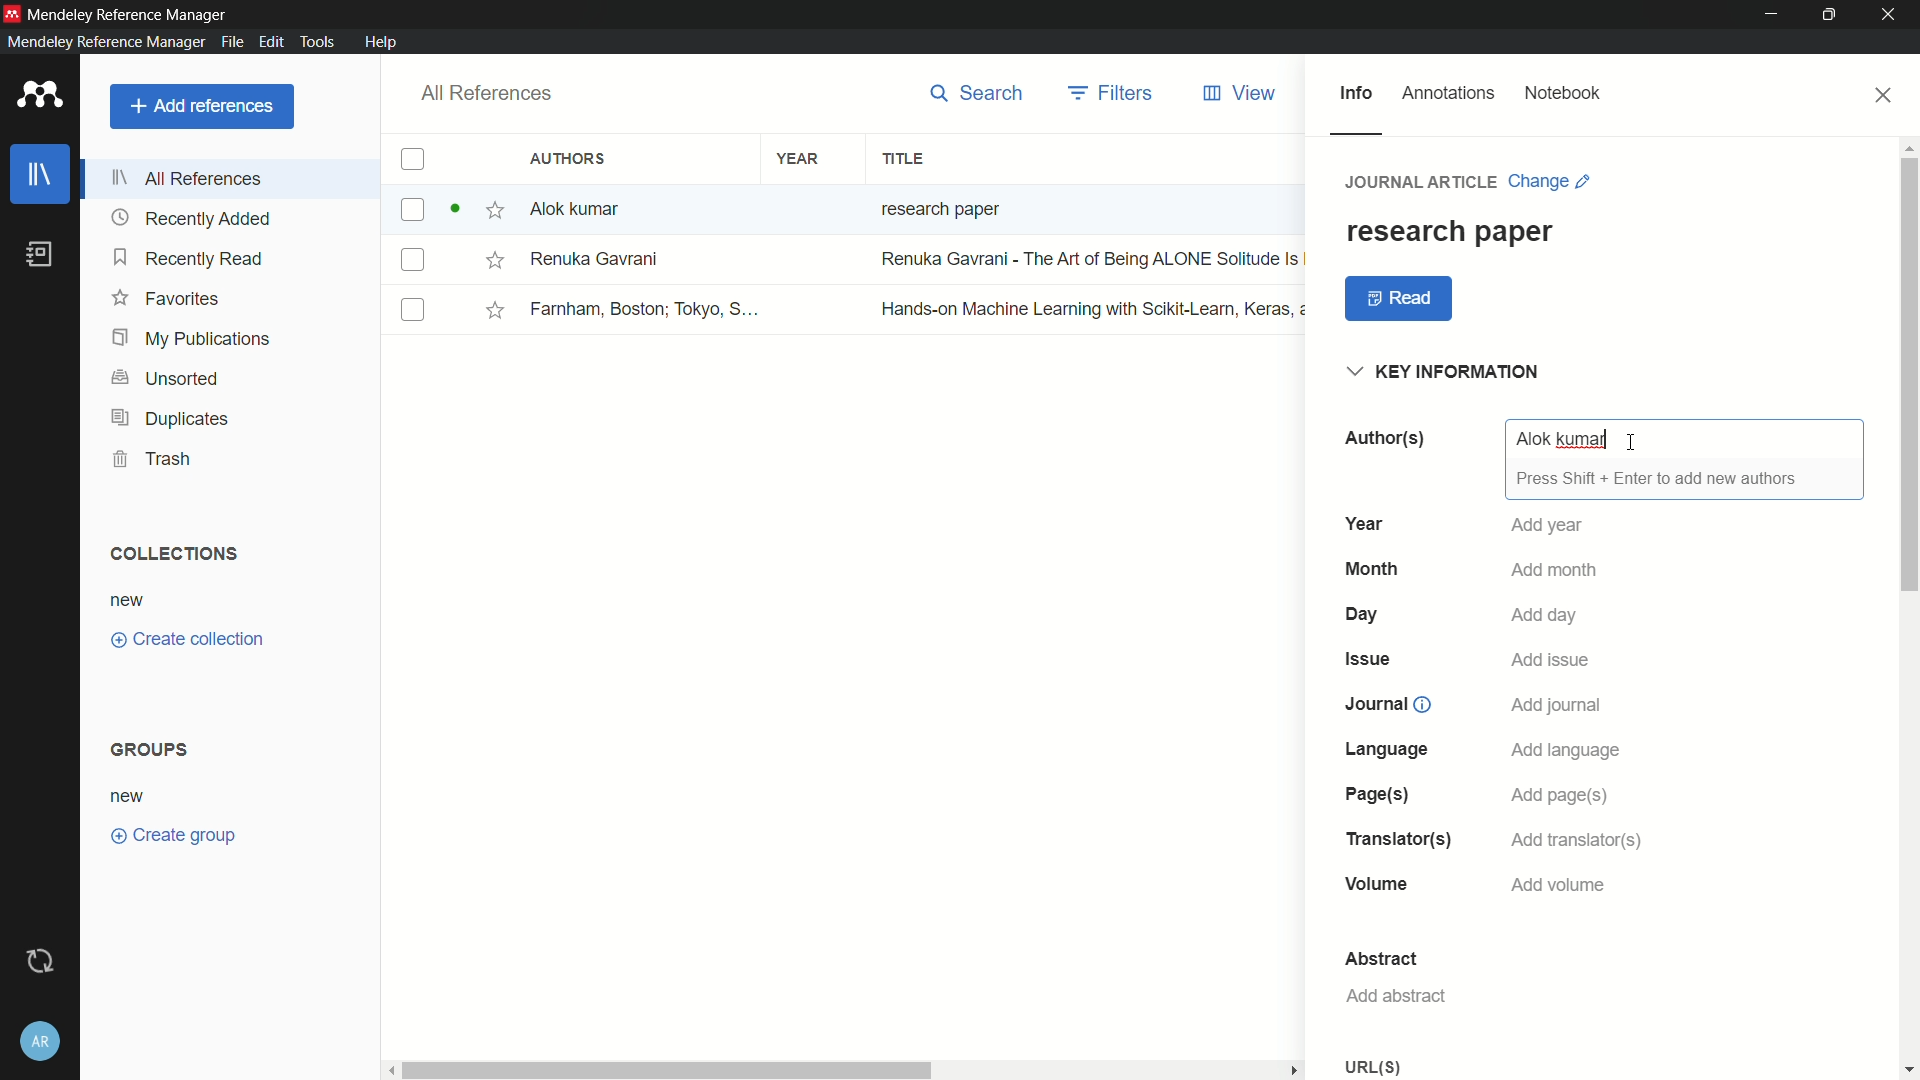 The image size is (1920, 1080). What do you see at coordinates (1377, 703) in the screenshot?
I see `journal` at bounding box center [1377, 703].